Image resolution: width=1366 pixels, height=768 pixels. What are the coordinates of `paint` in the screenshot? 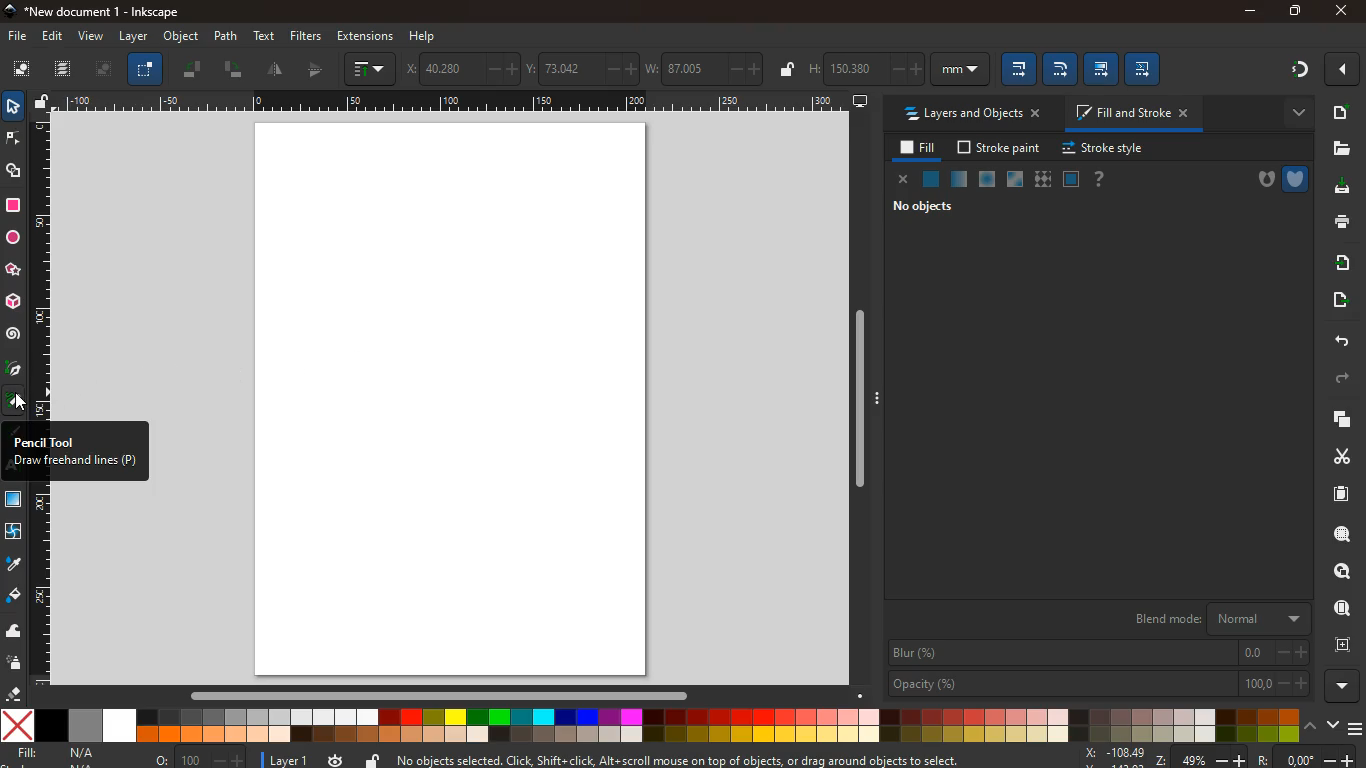 It's located at (15, 597).